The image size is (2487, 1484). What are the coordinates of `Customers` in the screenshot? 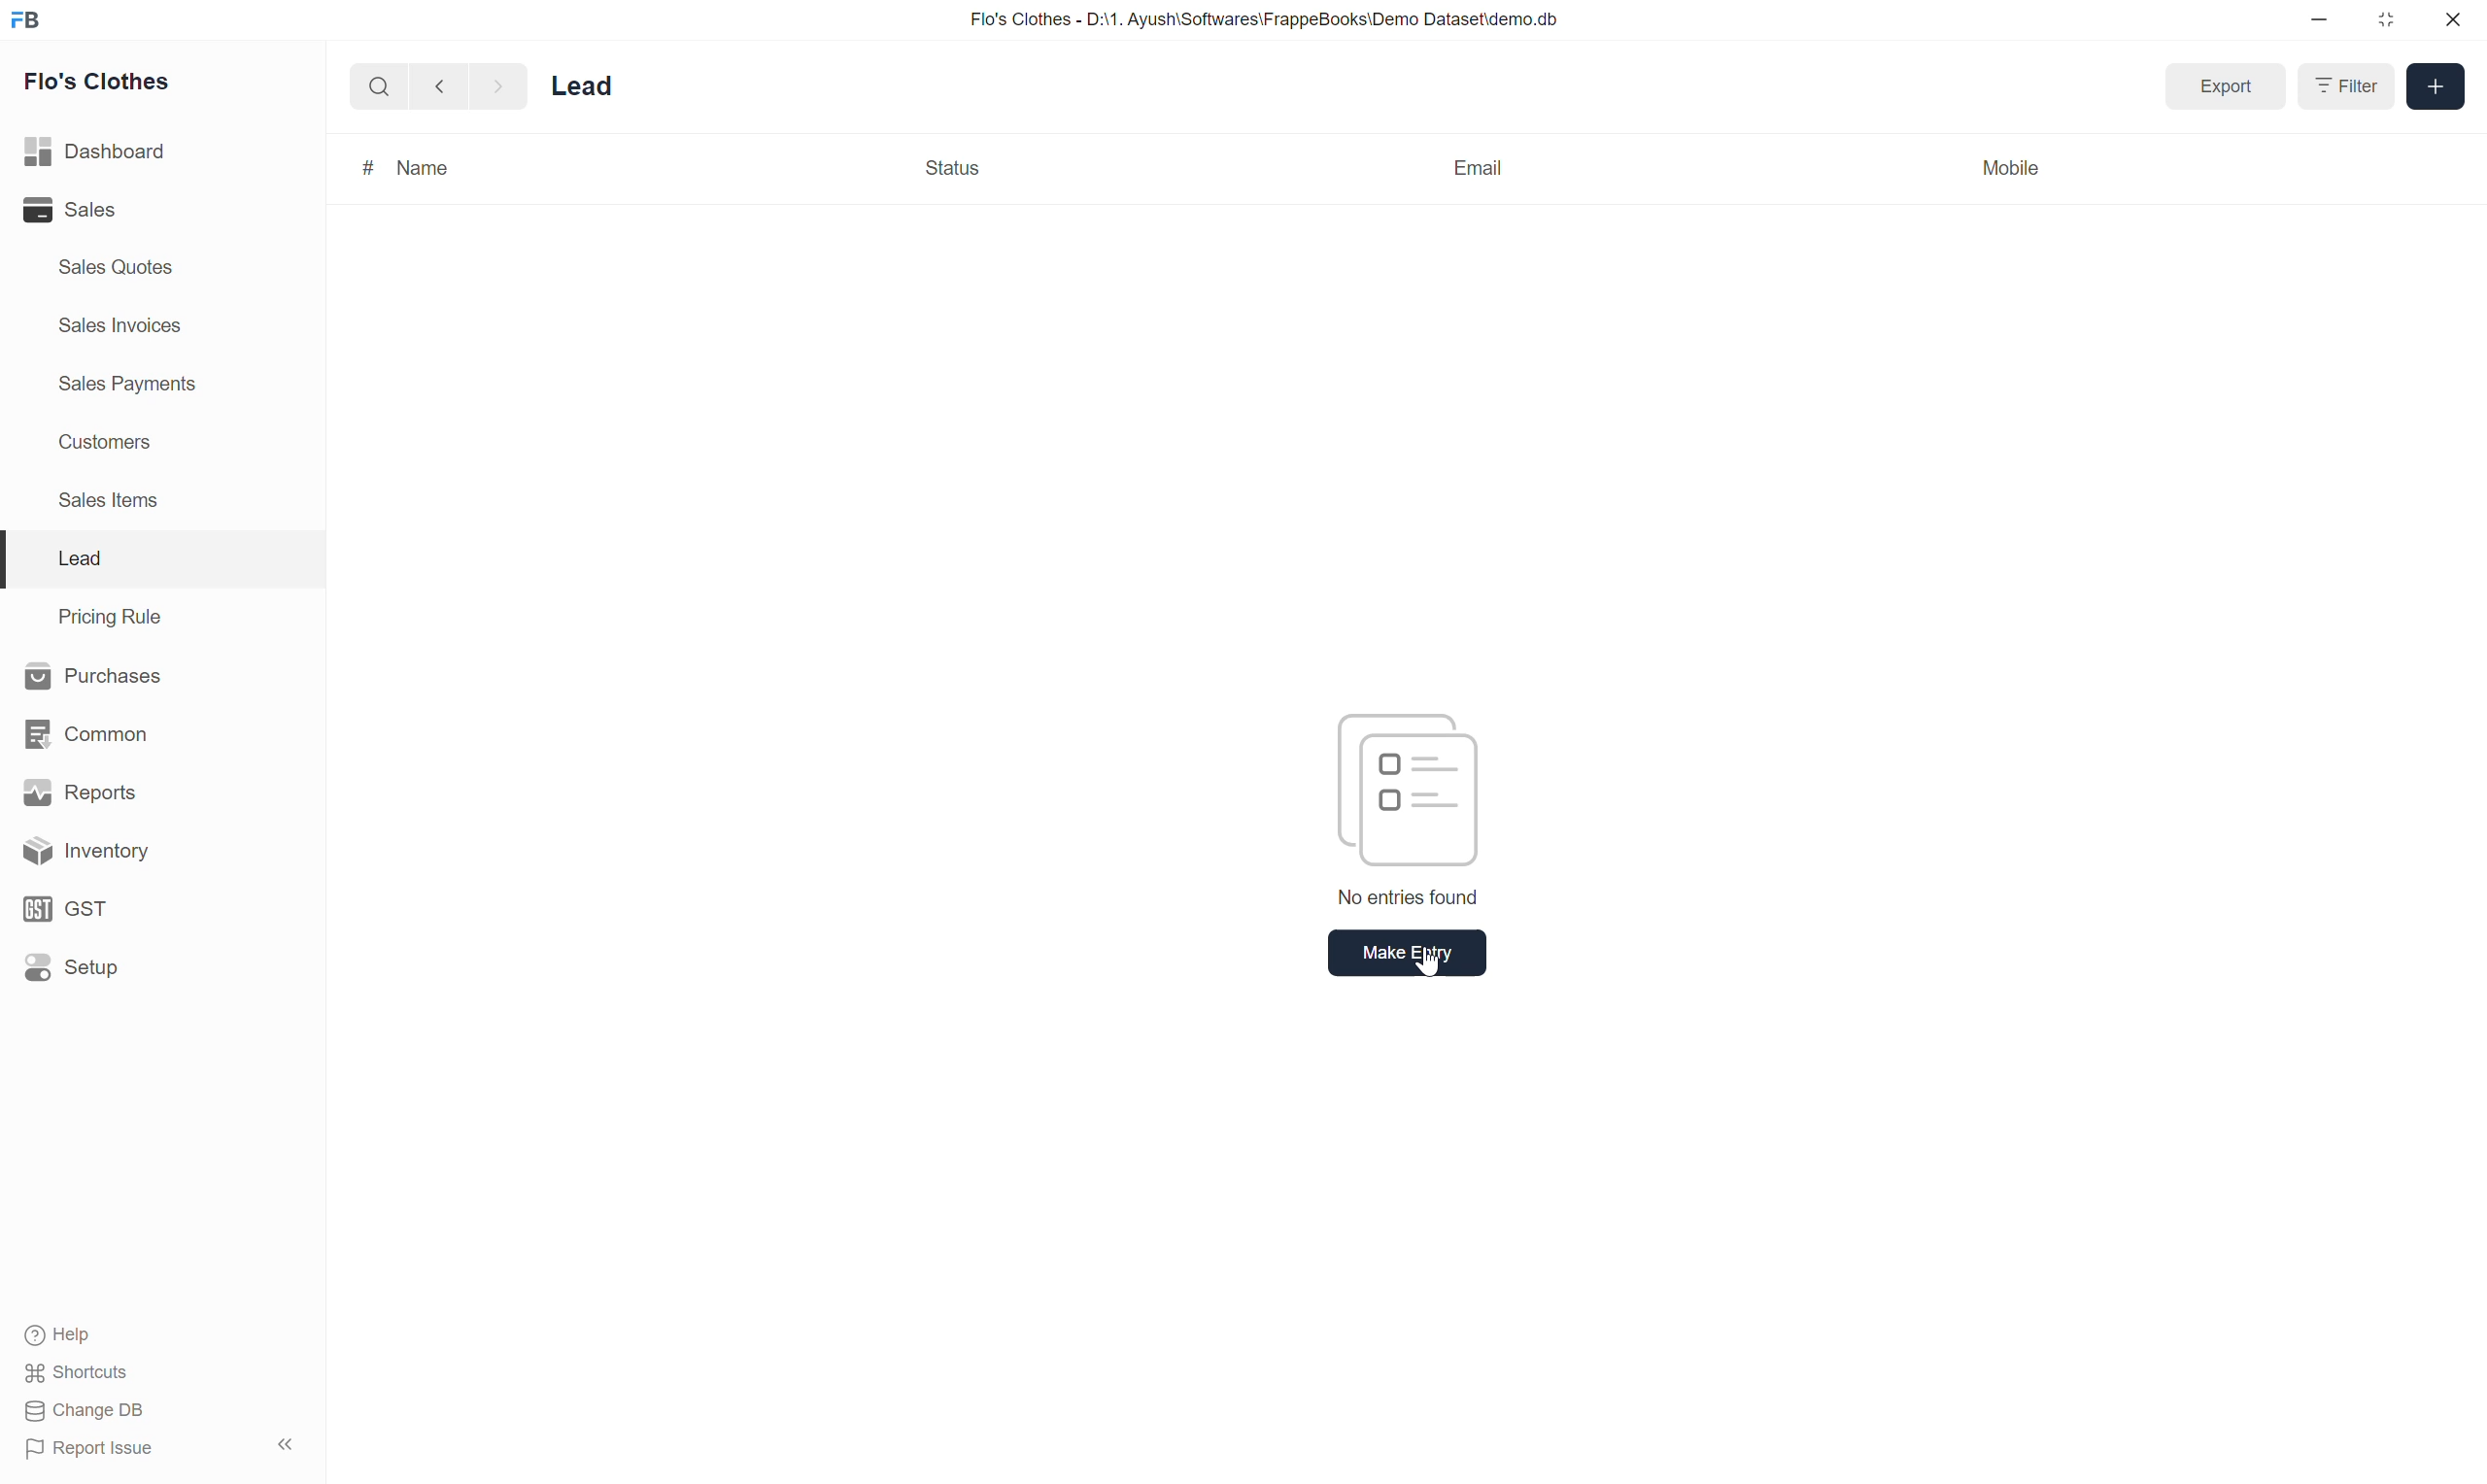 It's located at (116, 443).